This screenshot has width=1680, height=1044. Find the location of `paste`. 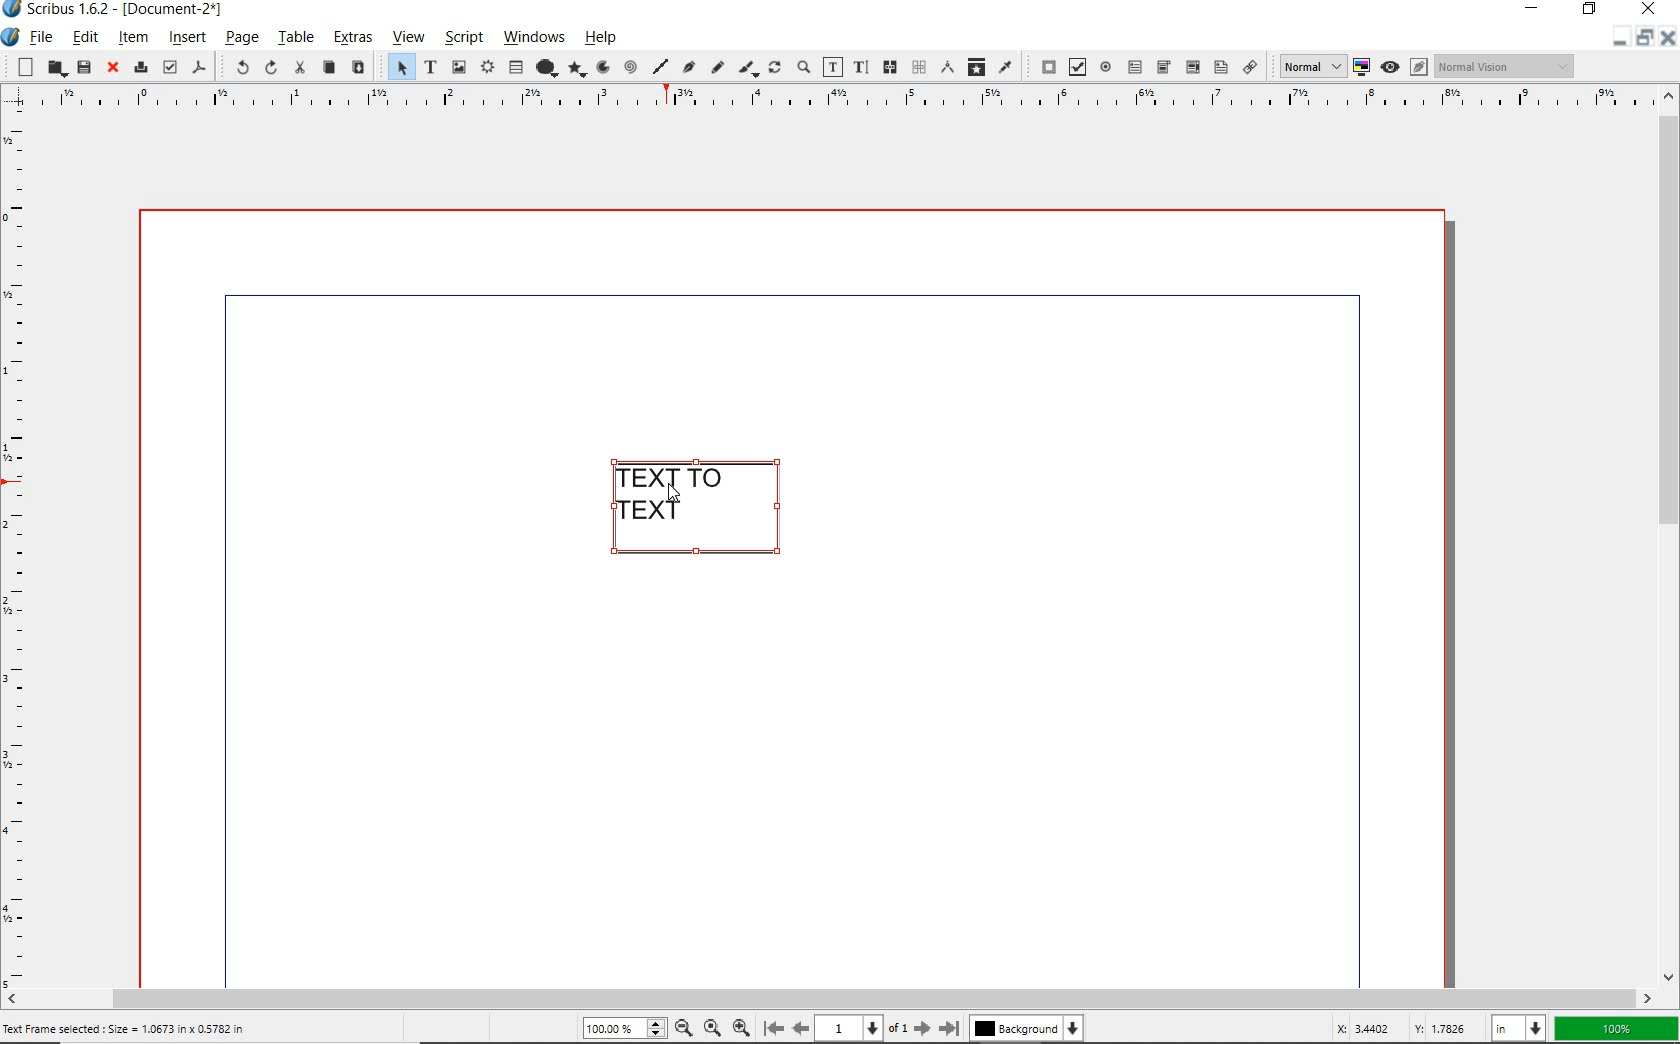

paste is located at coordinates (358, 67).